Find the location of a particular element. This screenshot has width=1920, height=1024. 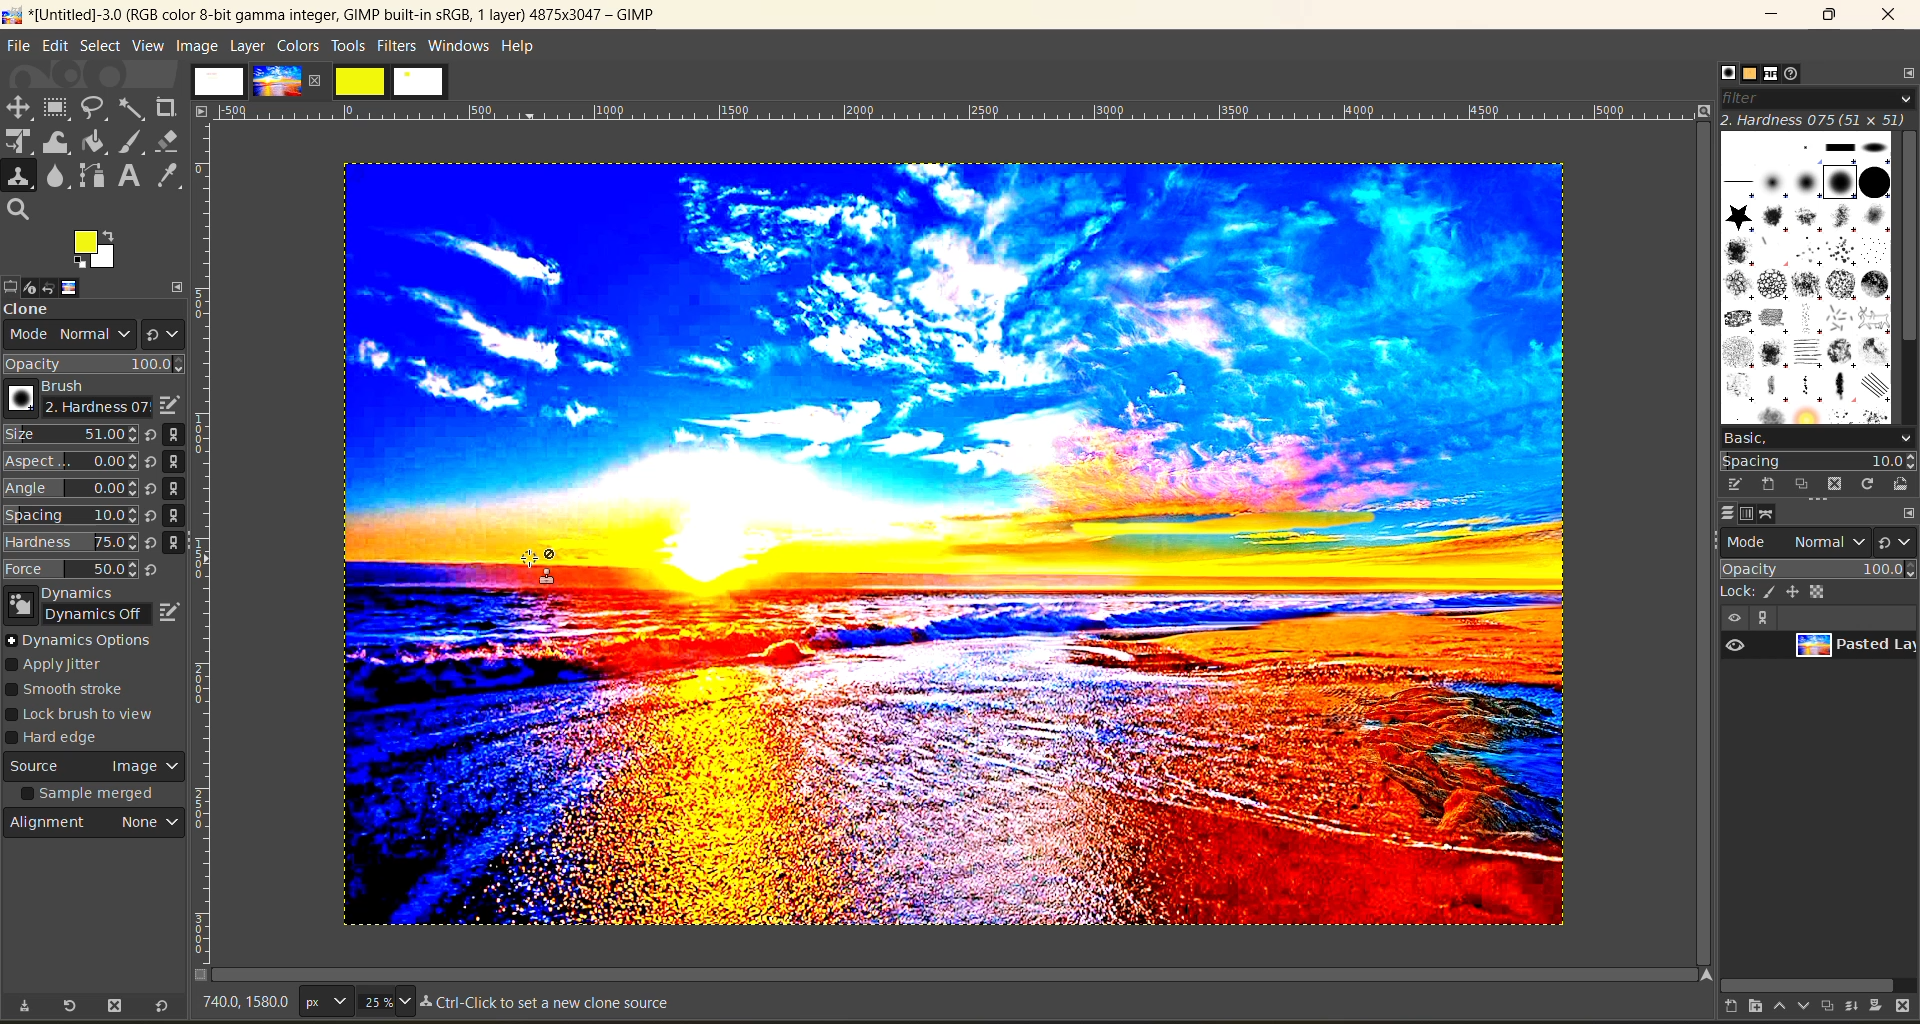

hardness is located at coordinates (1814, 119).